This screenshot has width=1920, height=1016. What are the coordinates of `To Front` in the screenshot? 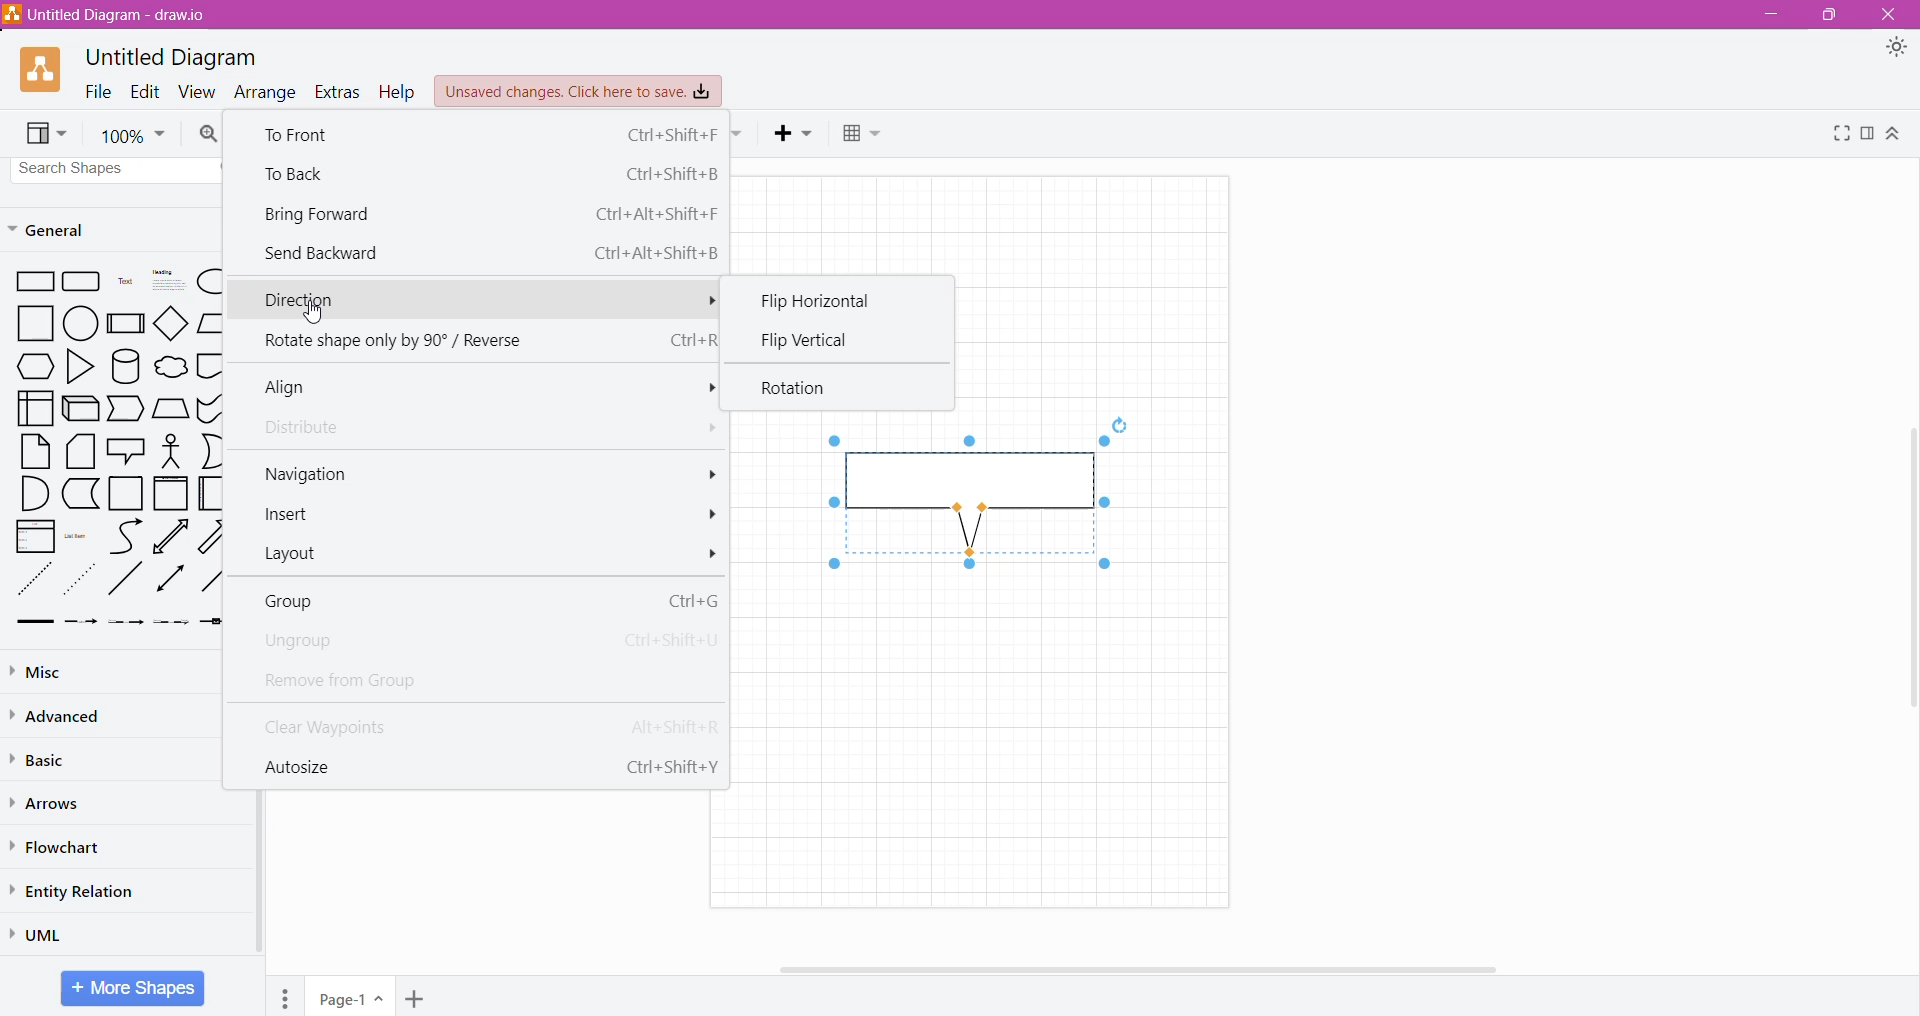 It's located at (486, 134).